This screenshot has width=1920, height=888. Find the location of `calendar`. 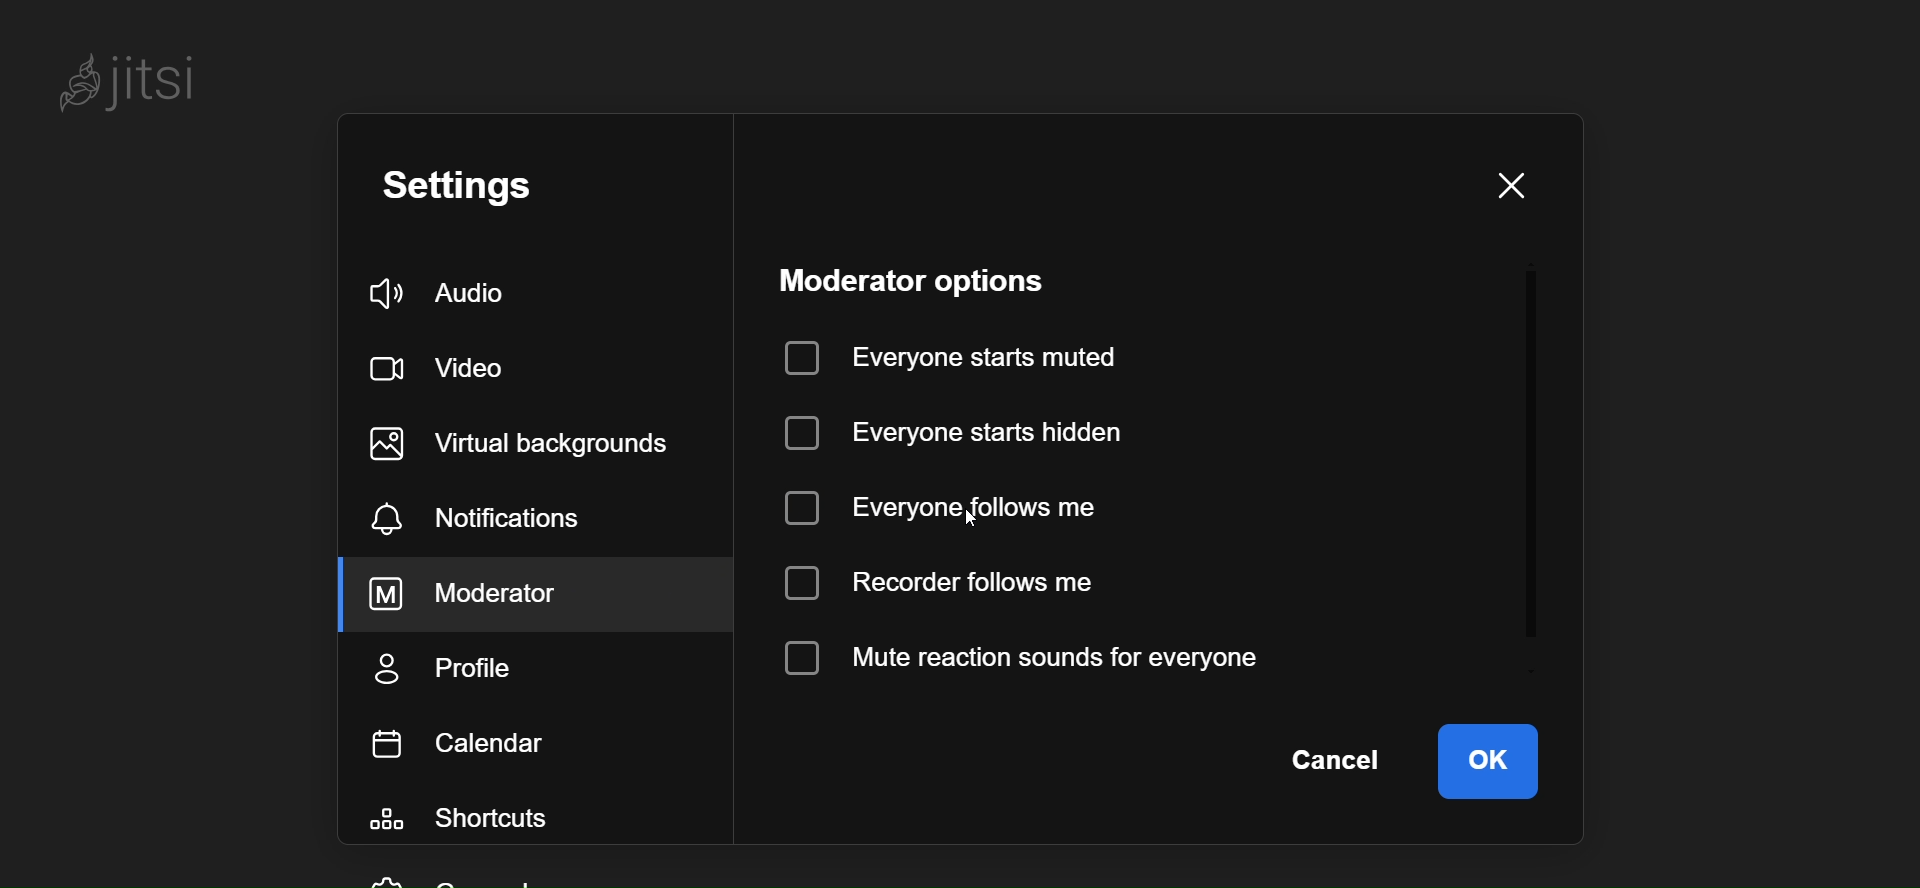

calendar is located at coordinates (465, 743).